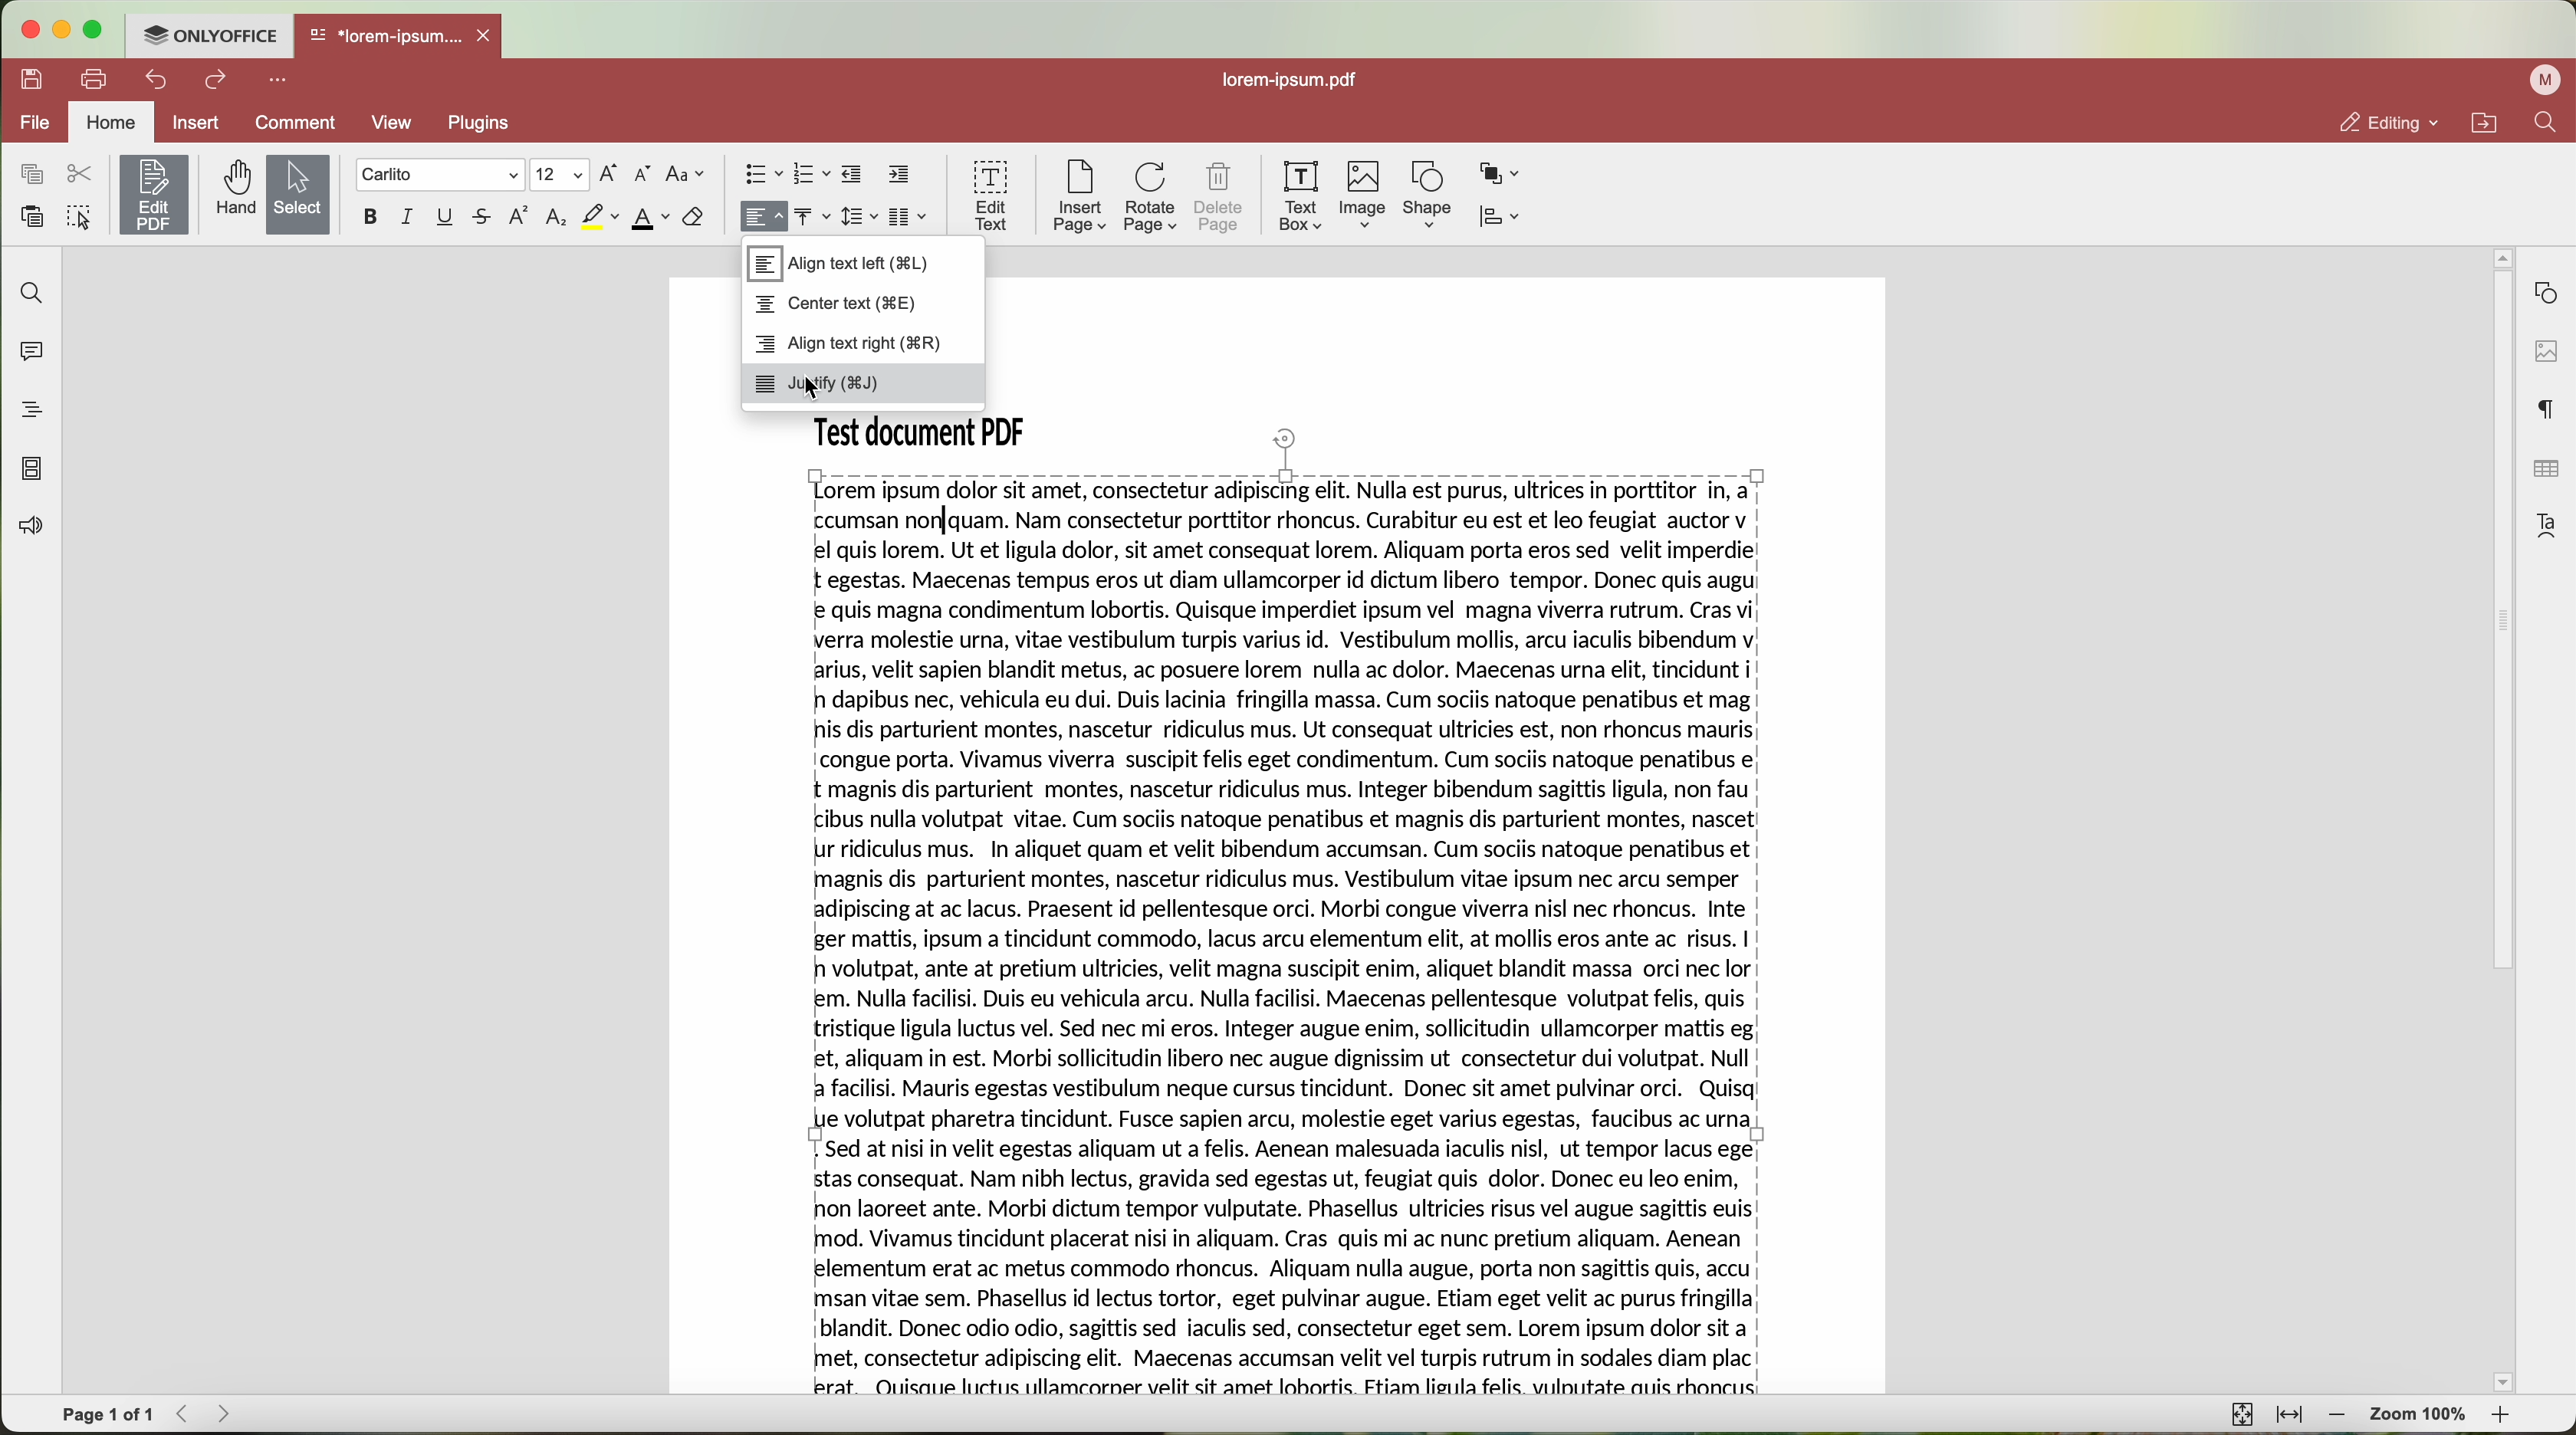 This screenshot has width=2576, height=1435. Describe the element at coordinates (761, 174) in the screenshot. I see `bullet points` at that location.